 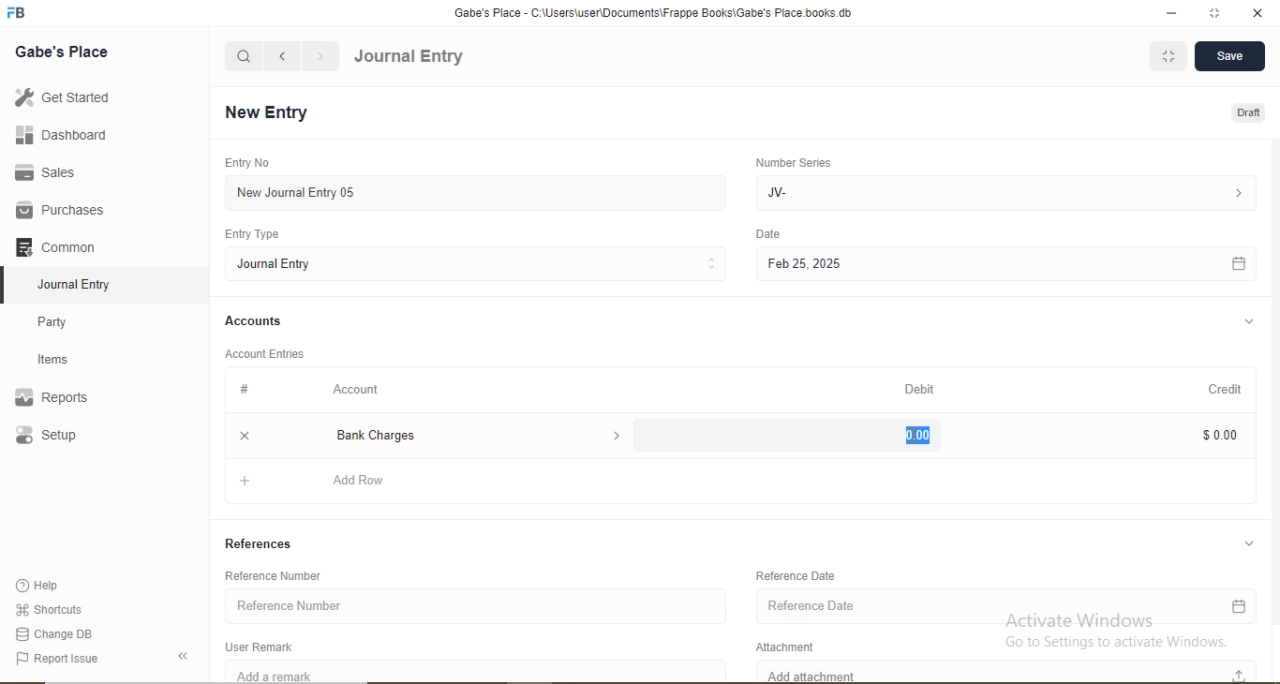 I want to click on Party, so click(x=66, y=320).